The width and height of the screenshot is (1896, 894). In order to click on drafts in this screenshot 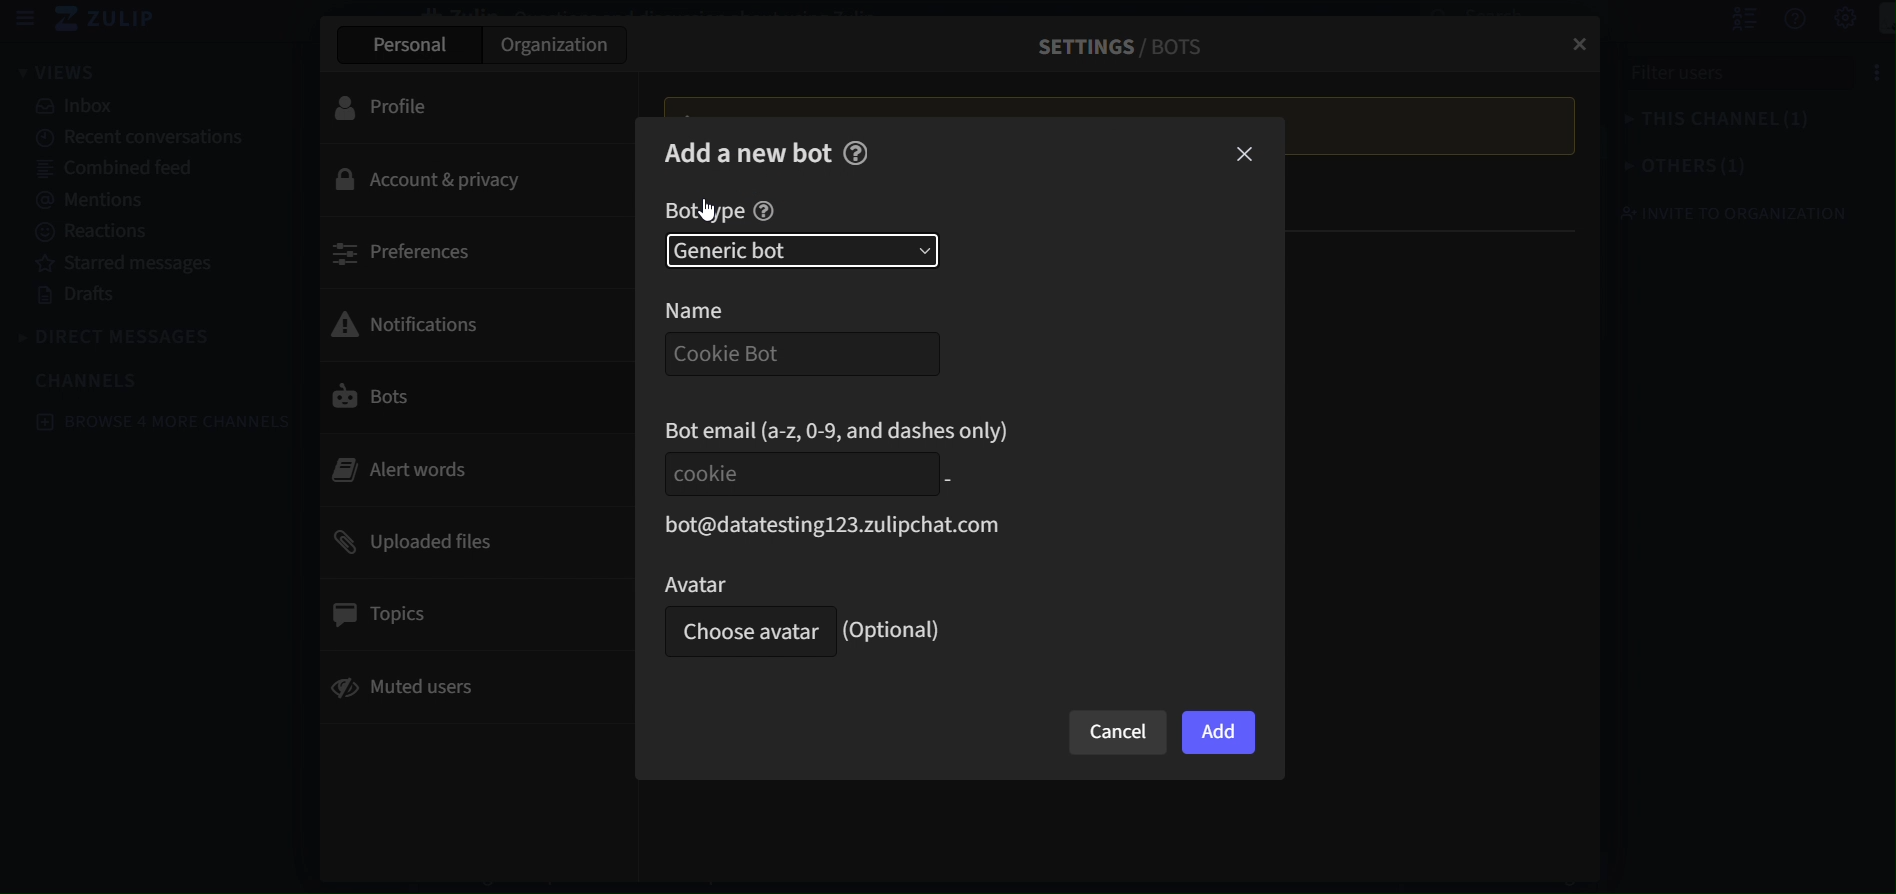, I will do `click(142, 296)`.